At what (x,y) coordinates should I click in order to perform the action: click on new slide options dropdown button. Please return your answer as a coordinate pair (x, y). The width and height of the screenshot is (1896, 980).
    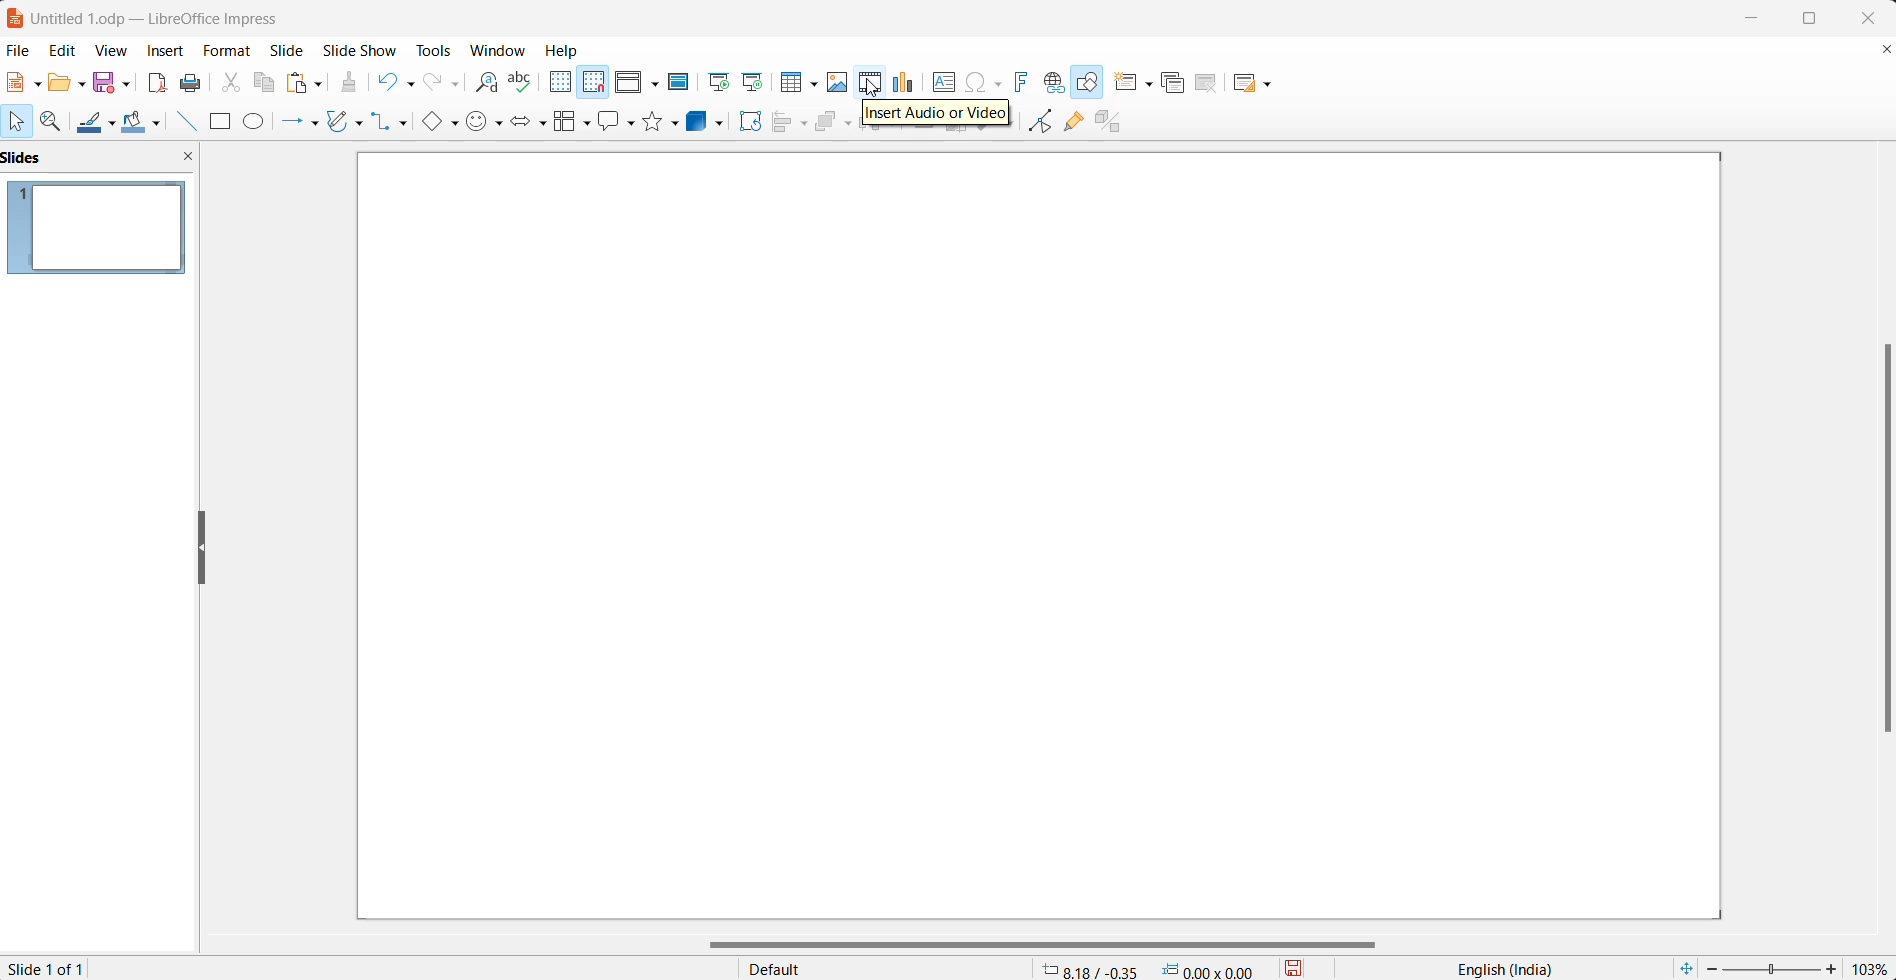
    Looking at the image, I should click on (1152, 80).